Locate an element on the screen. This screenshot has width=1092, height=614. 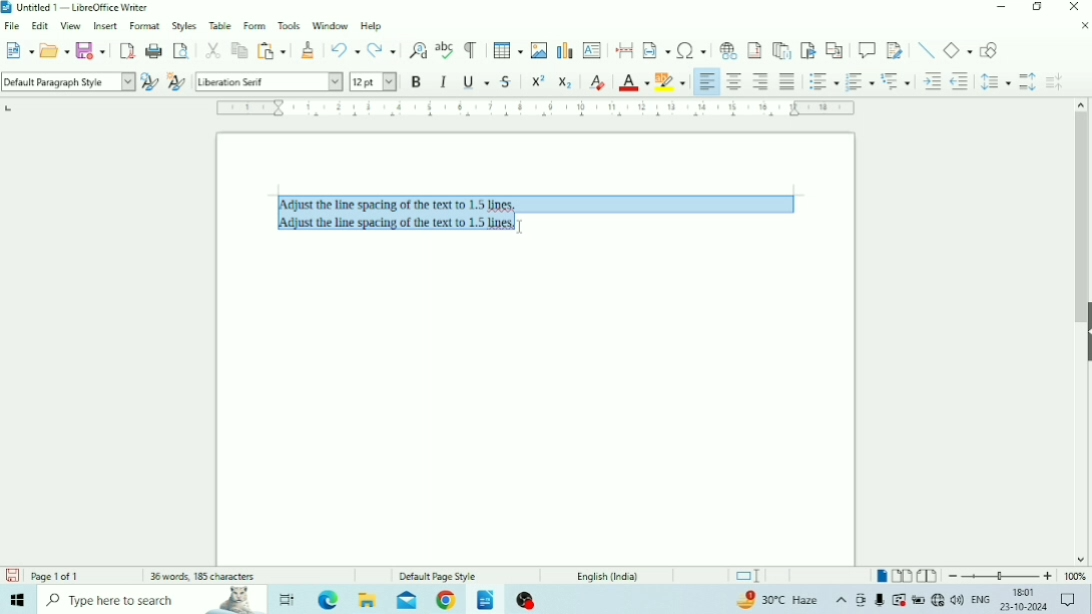
Clear Direct Formatting is located at coordinates (597, 82).